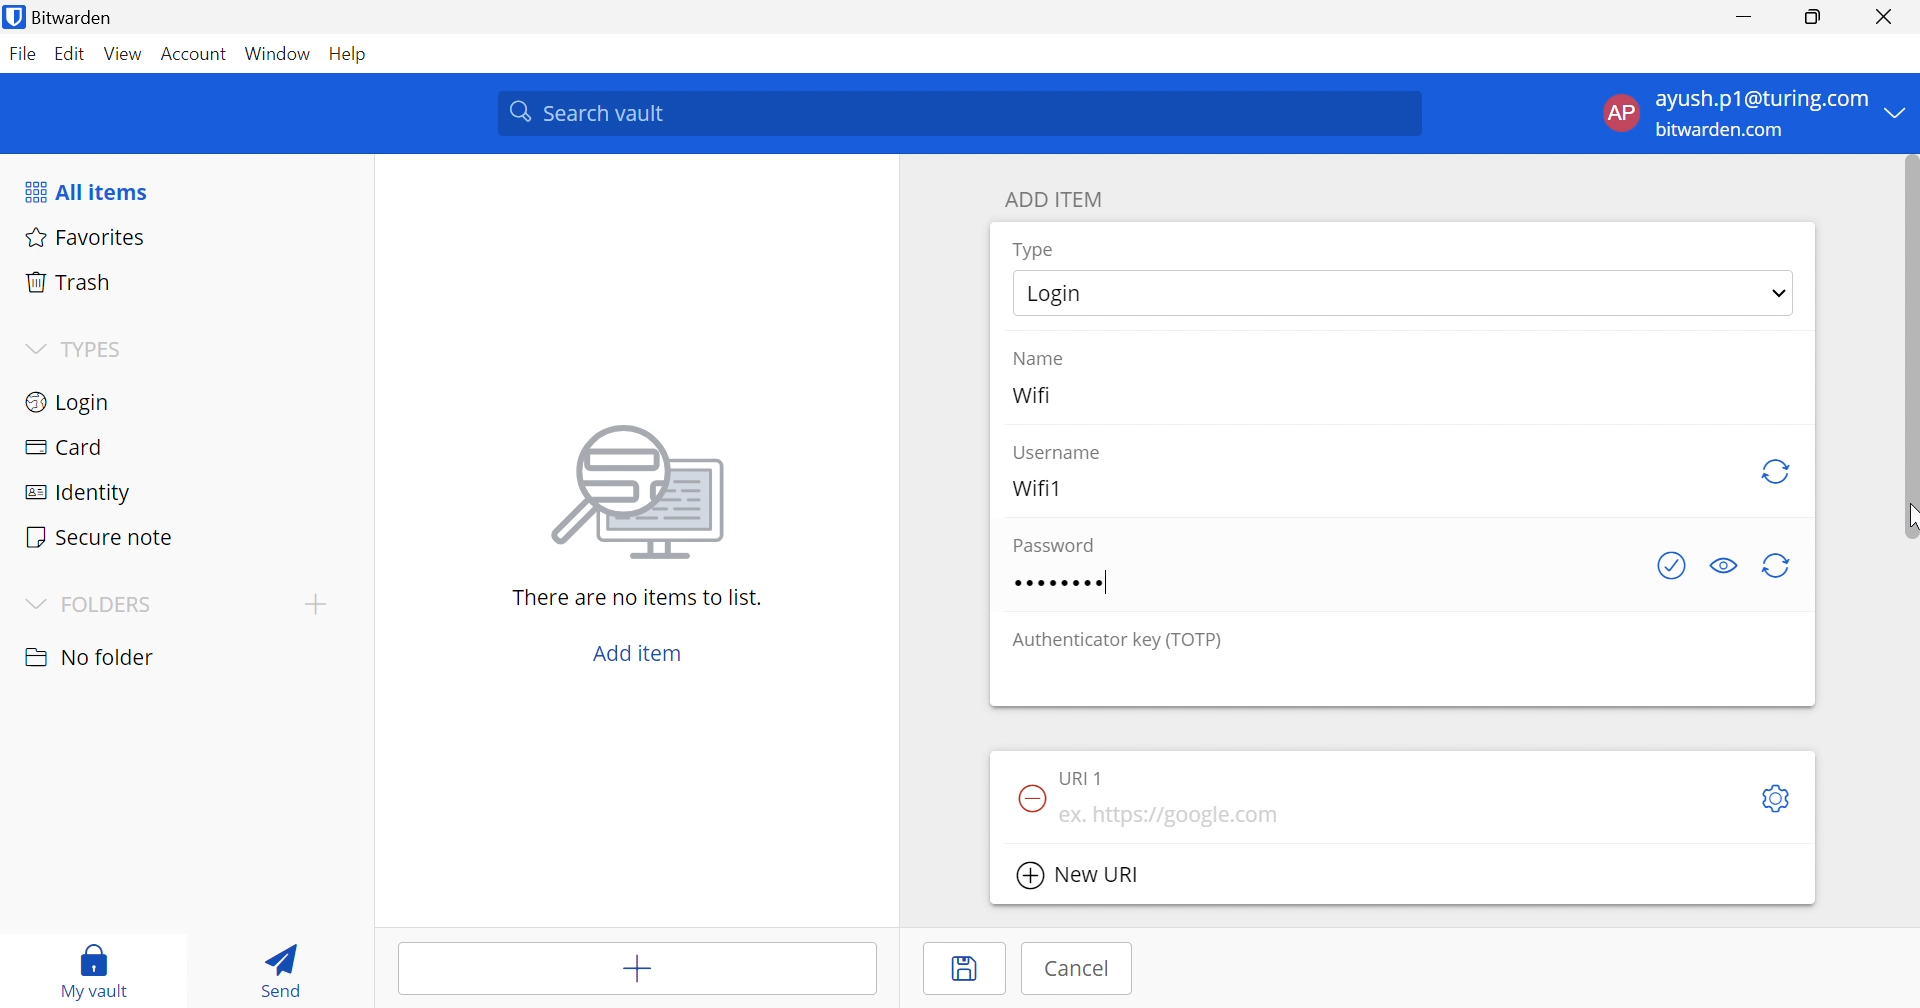  I want to click on There are no items to list., so click(639, 596).